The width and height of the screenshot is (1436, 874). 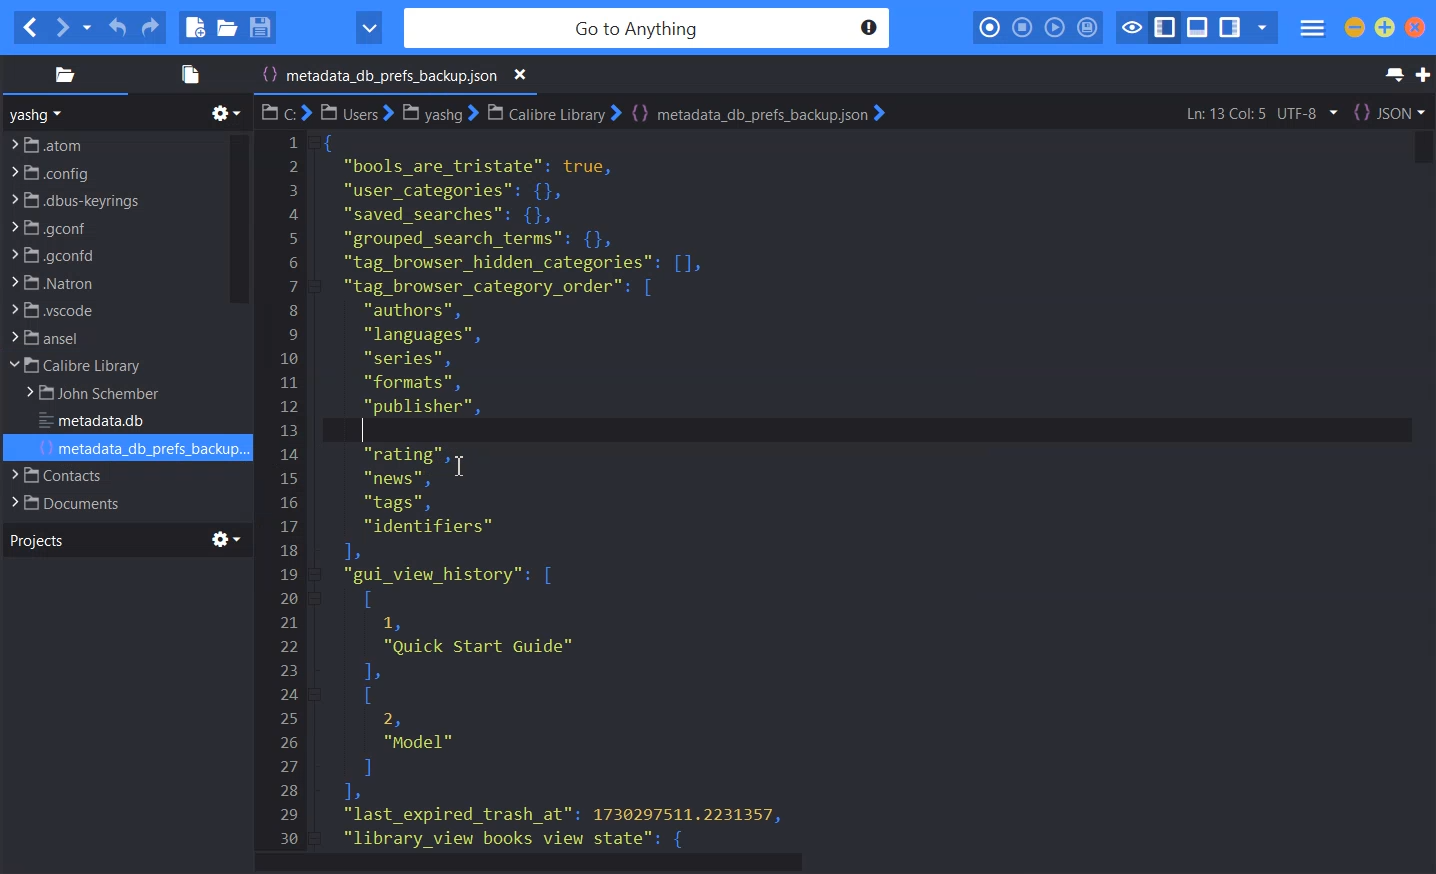 What do you see at coordinates (1230, 28) in the screenshot?
I see `Show/Hide right pane` at bounding box center [1230, 28].